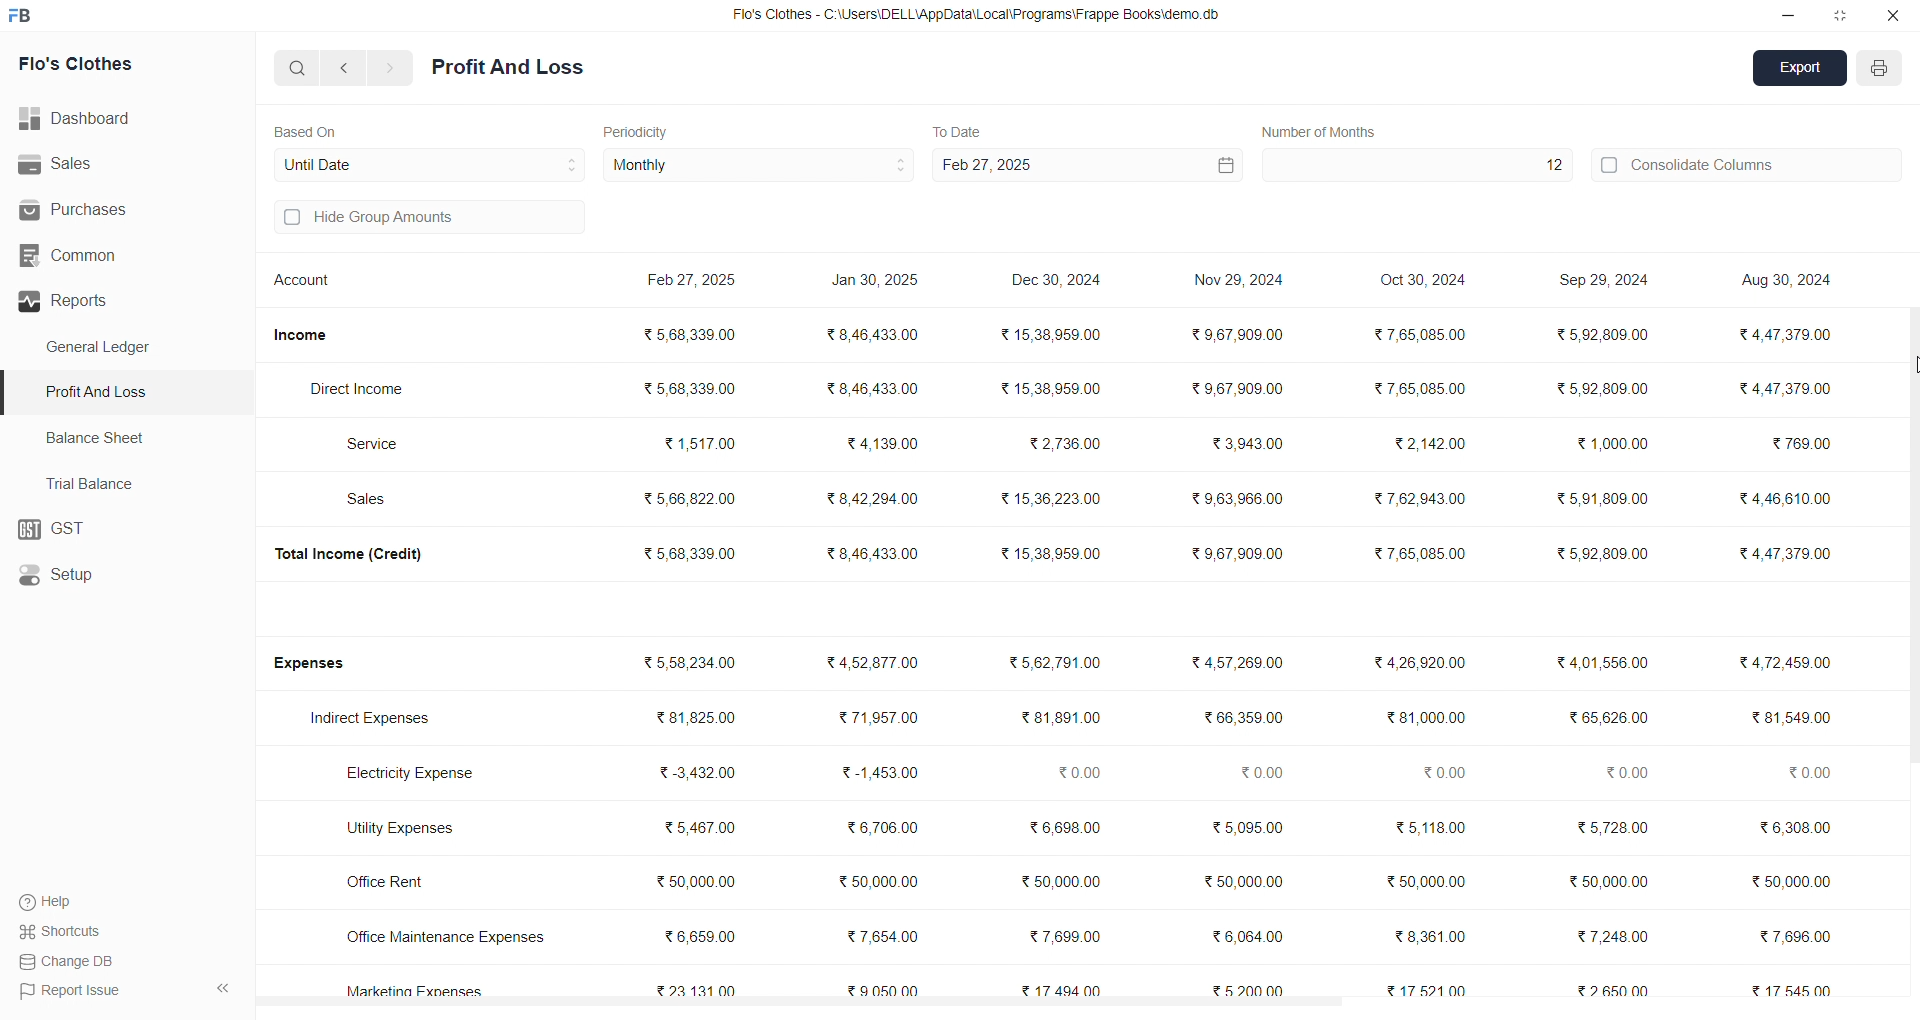  What do you see at coordinates (696, 718) in the screenshot?
I see `₹ 81,825.00` at bounding box center [696, 718].